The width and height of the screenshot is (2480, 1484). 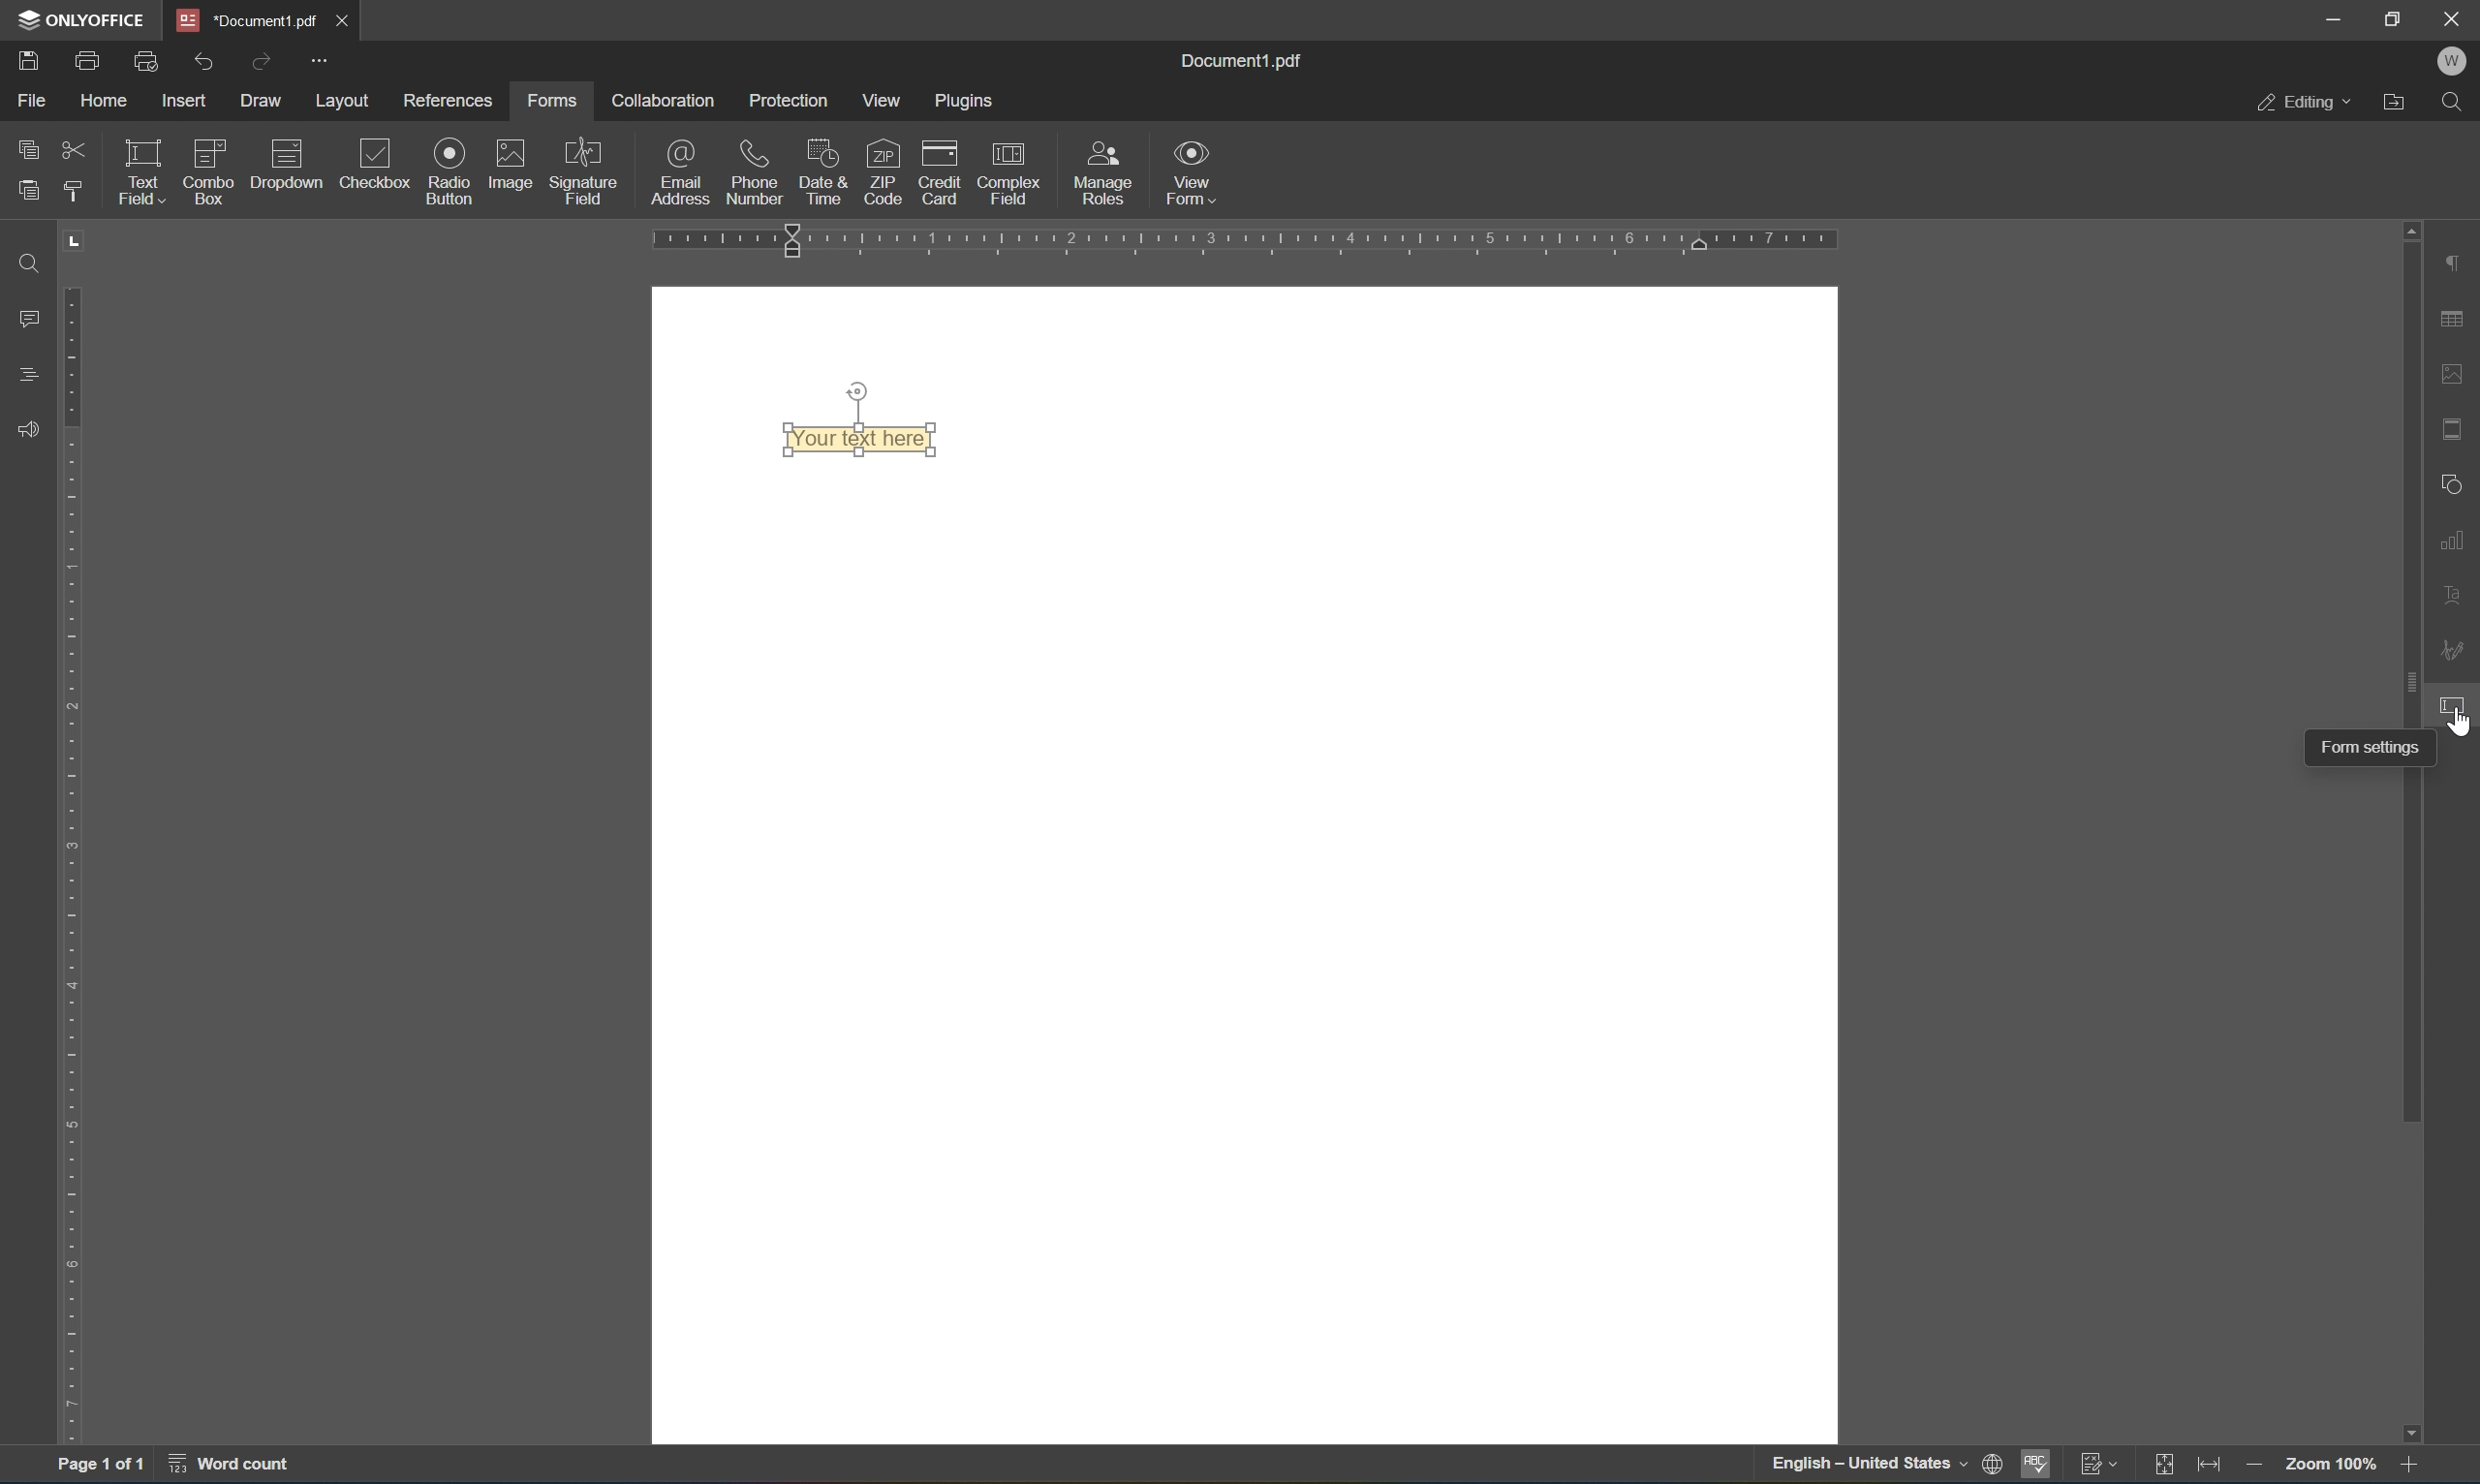 What do you see at coordinates (373, 167) in the screenshot?
I see `checkbox` at bounding box center [373, 167].